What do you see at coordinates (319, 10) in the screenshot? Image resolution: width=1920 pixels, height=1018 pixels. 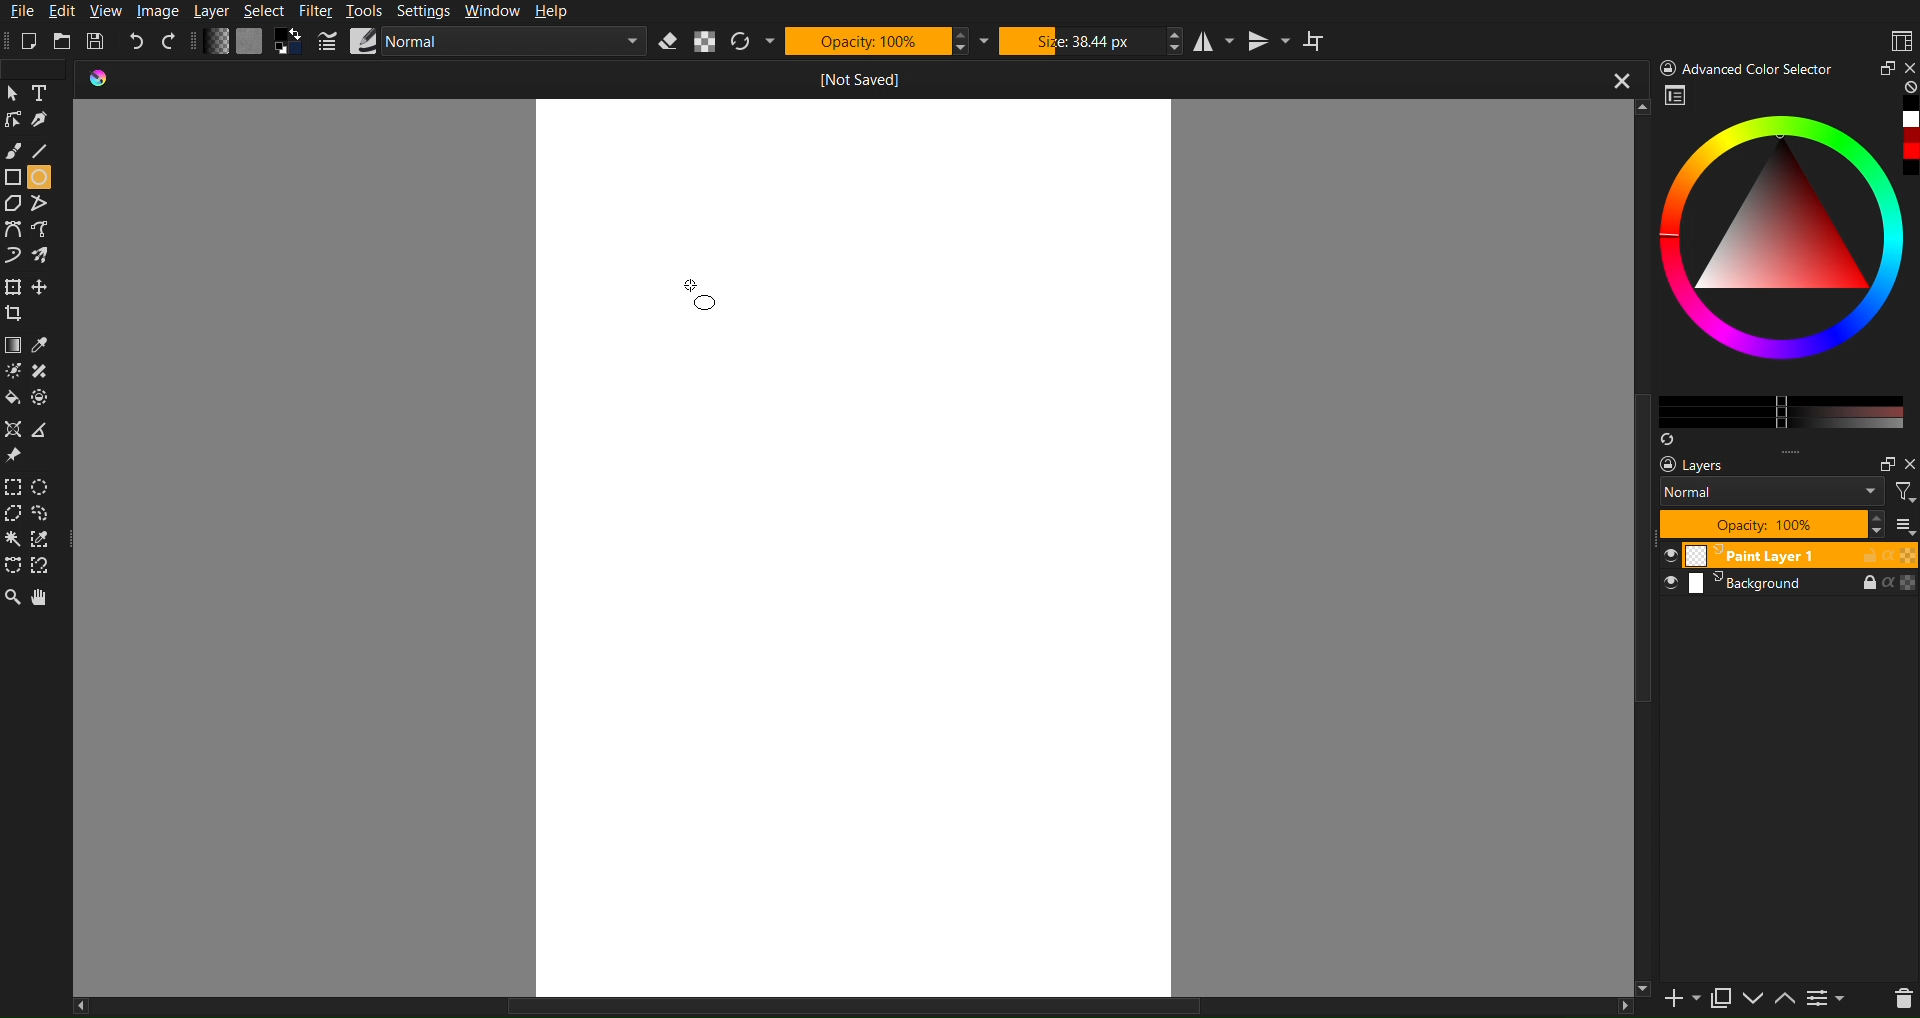 I see `Filter` at bounding box center [319, 10].